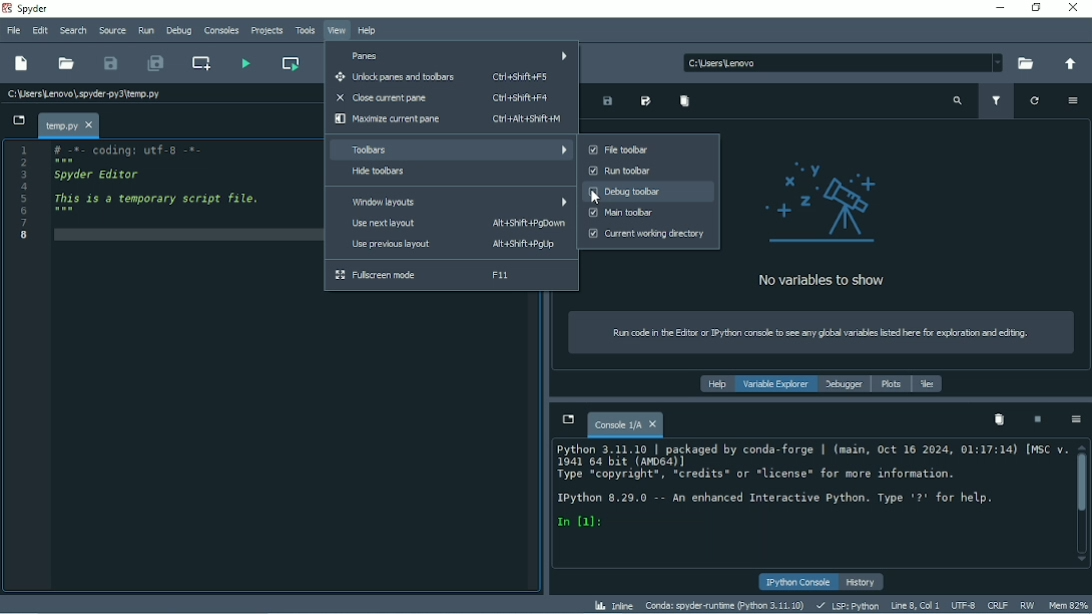 The height and width of the screenshot is (614, 1092). Describe the element at coordinates (201, 63) in the screenshot. I see `Create new cell at the current line` at that location.